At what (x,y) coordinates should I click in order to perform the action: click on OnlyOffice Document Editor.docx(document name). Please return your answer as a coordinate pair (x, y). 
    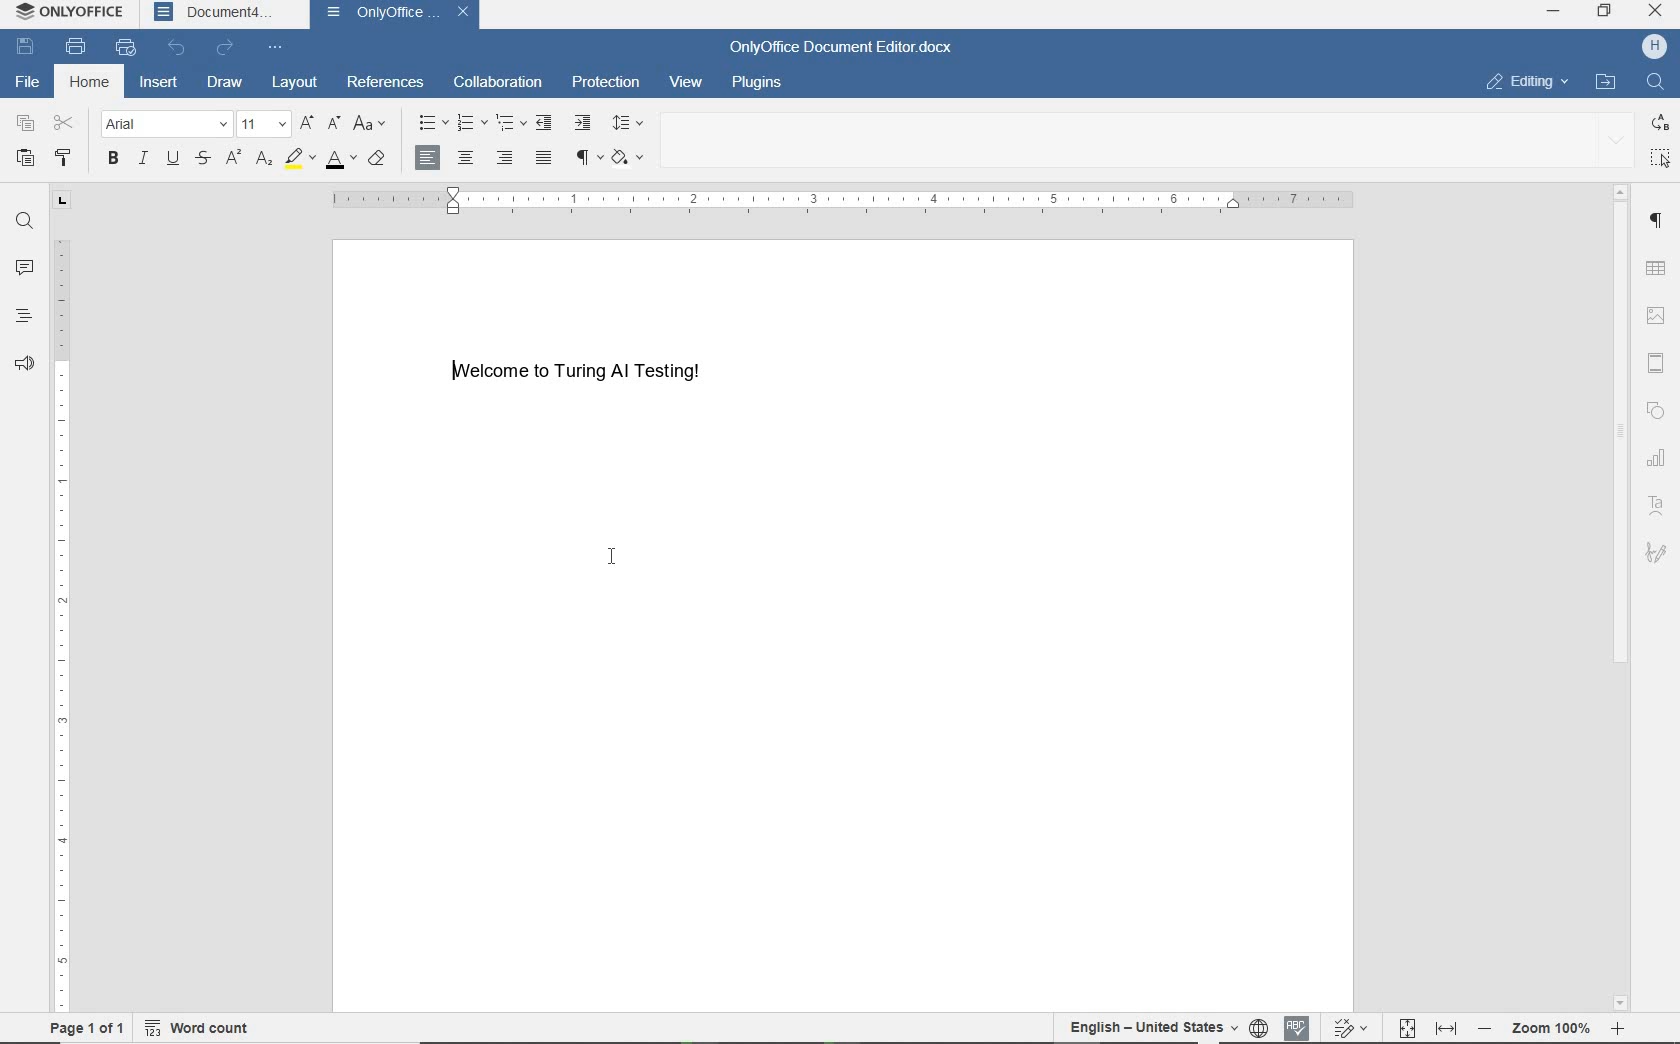
    Looking at the image, I should click on (844, 46).